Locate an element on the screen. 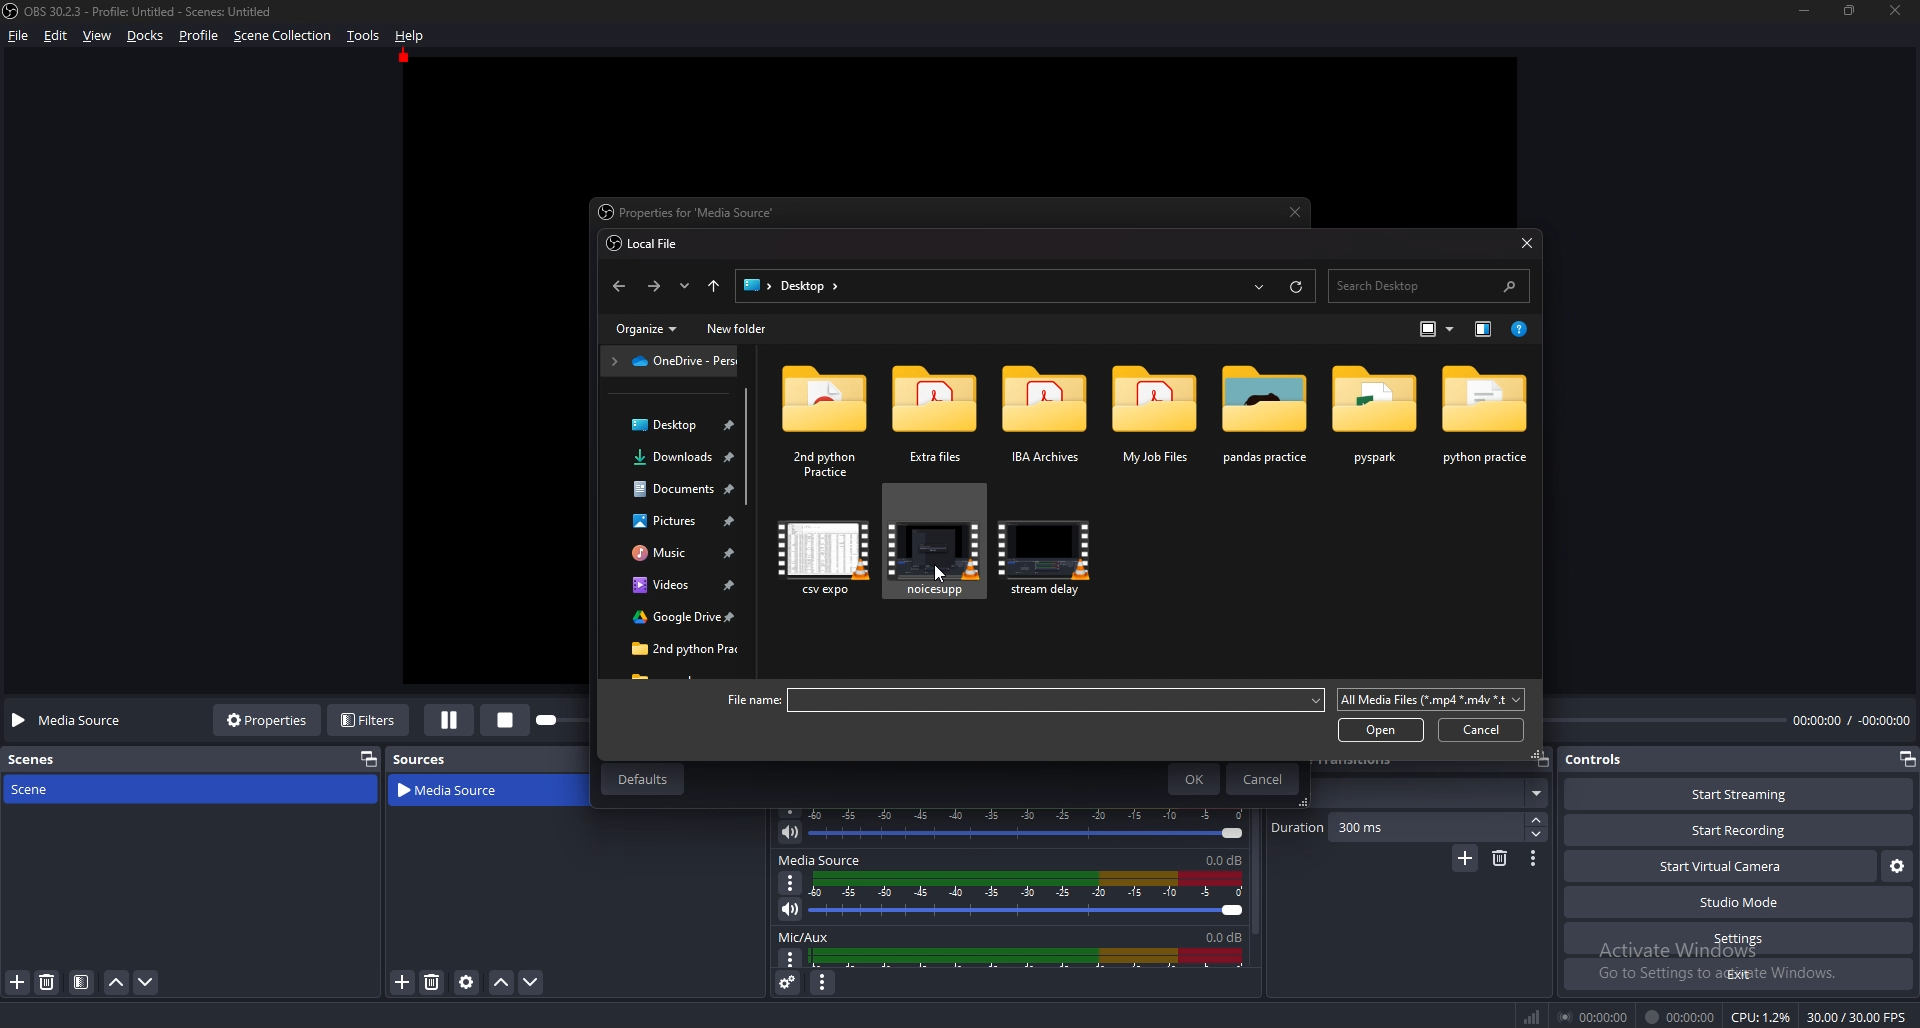  stop is located at coordinates (510, 718).